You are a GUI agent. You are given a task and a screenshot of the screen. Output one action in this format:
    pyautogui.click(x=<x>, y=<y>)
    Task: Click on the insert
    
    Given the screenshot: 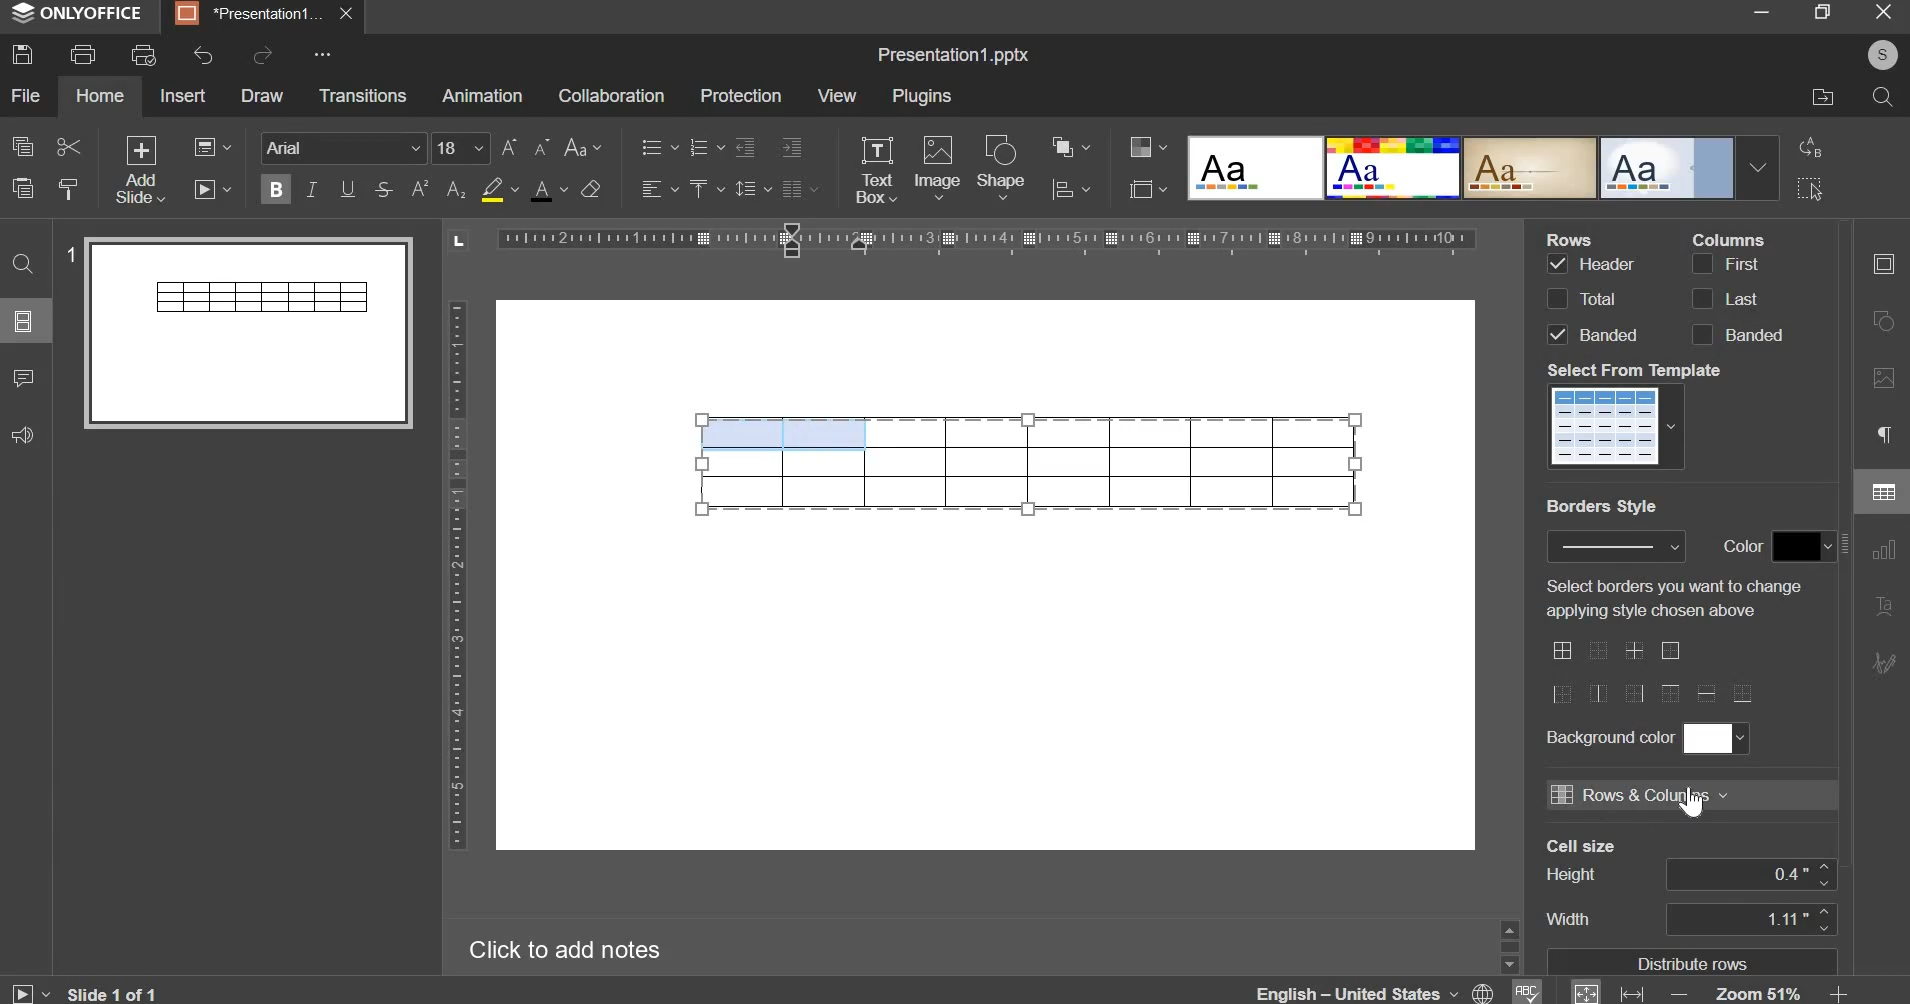 What is the action you would take?
    pyautogui.click(x=183, y=94)
    